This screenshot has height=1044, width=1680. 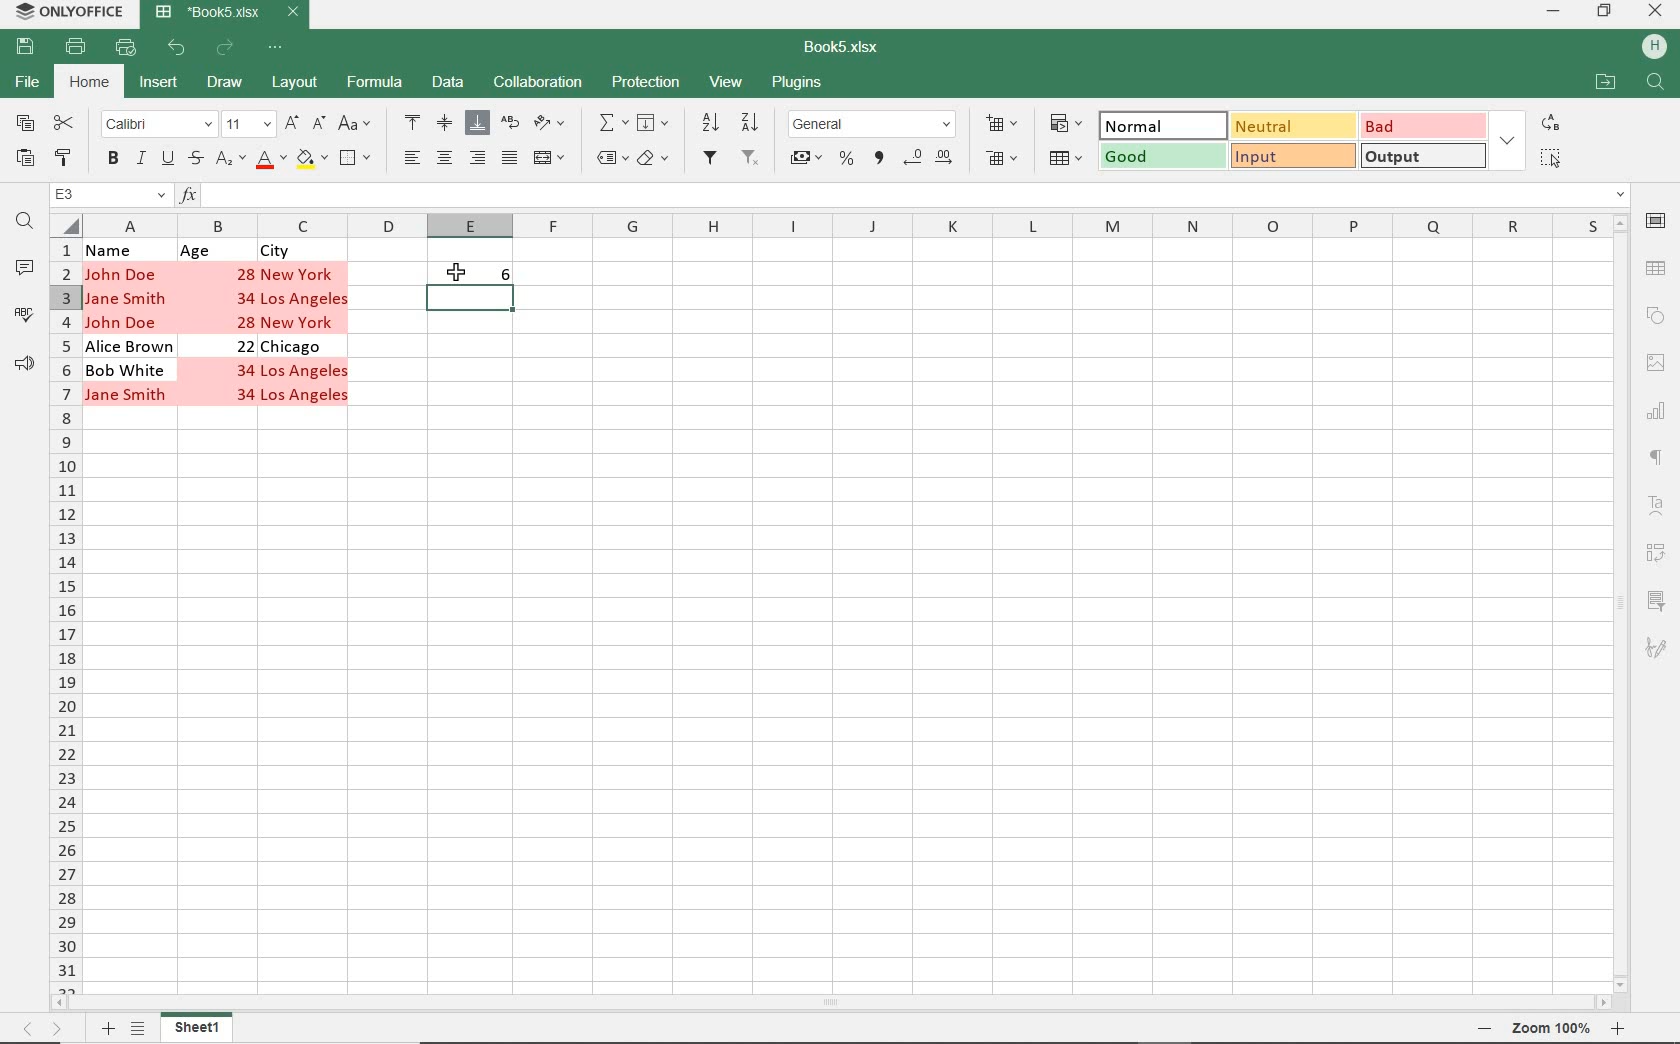 What do you see at coordinates (445, 125) in the screenshot?
I see `ALIGN MIDDLE` at bounding box center [445, 125].